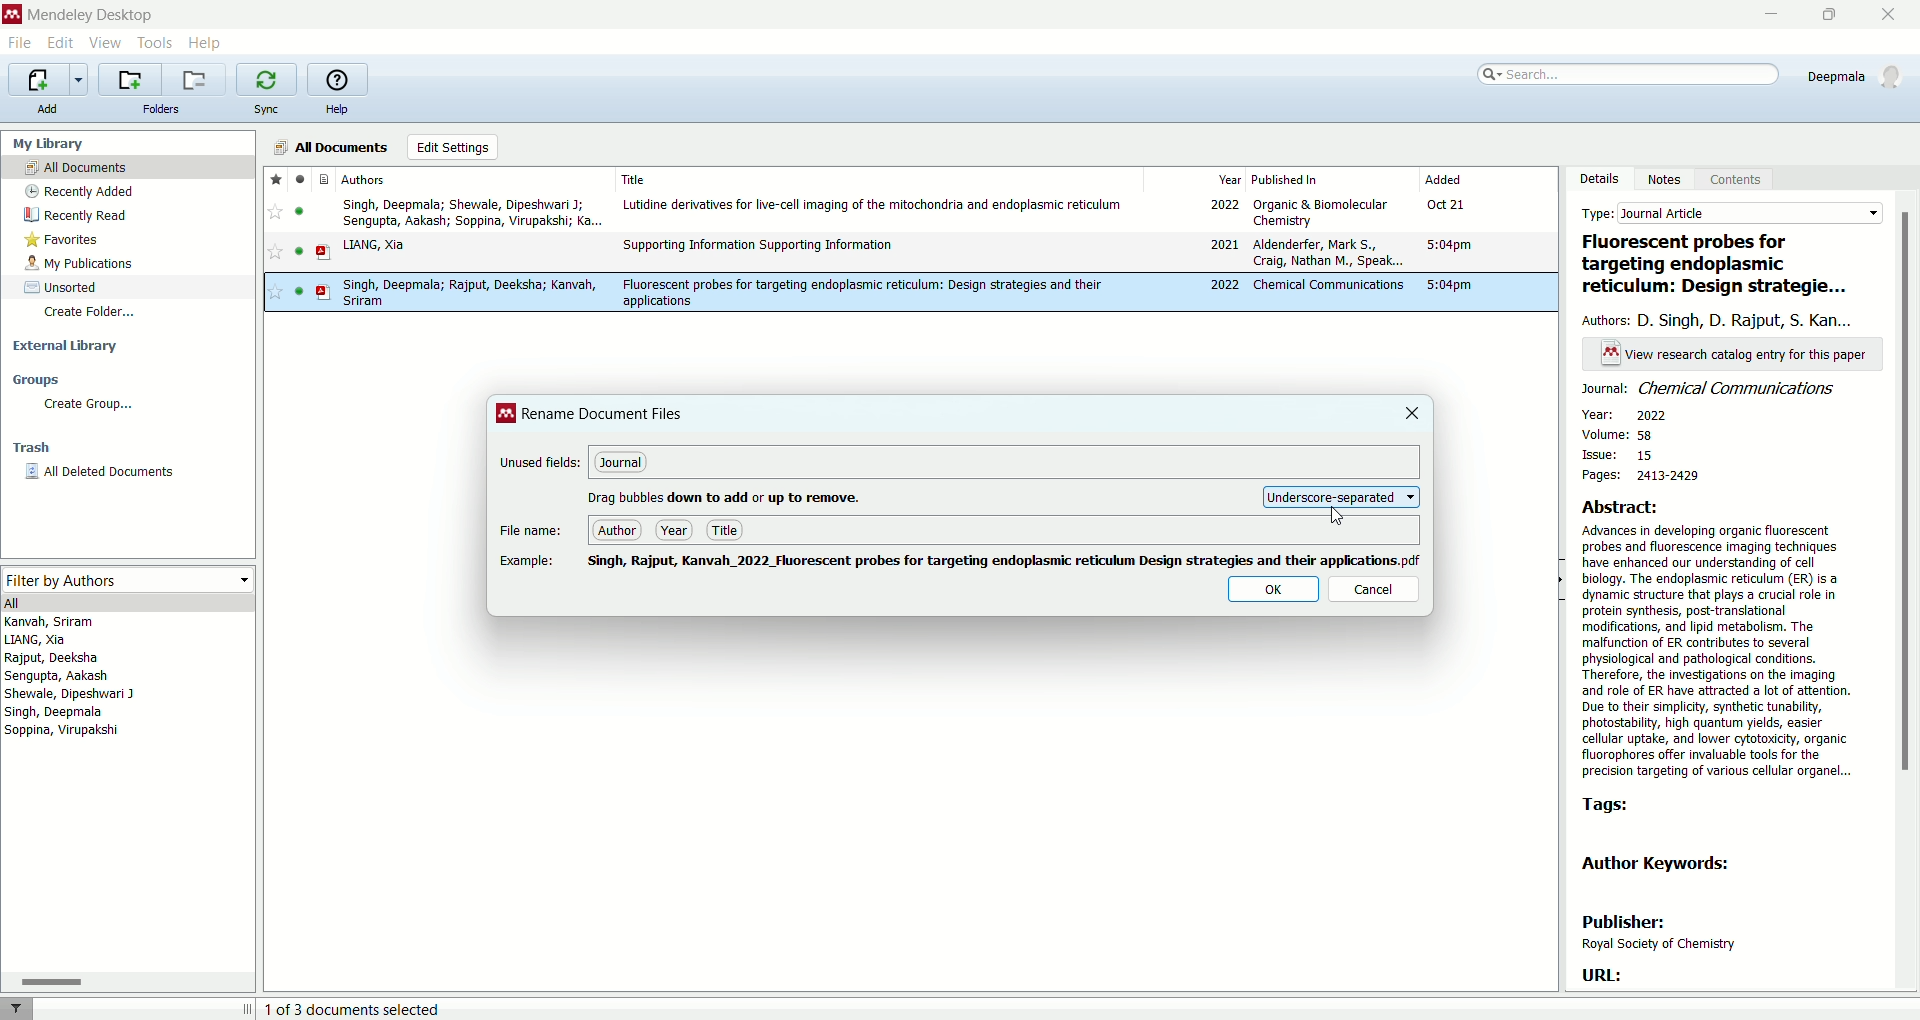 This screenshot has height=1020, width=1920. I want to click on vertical scroll bar, so click(1908, 591).